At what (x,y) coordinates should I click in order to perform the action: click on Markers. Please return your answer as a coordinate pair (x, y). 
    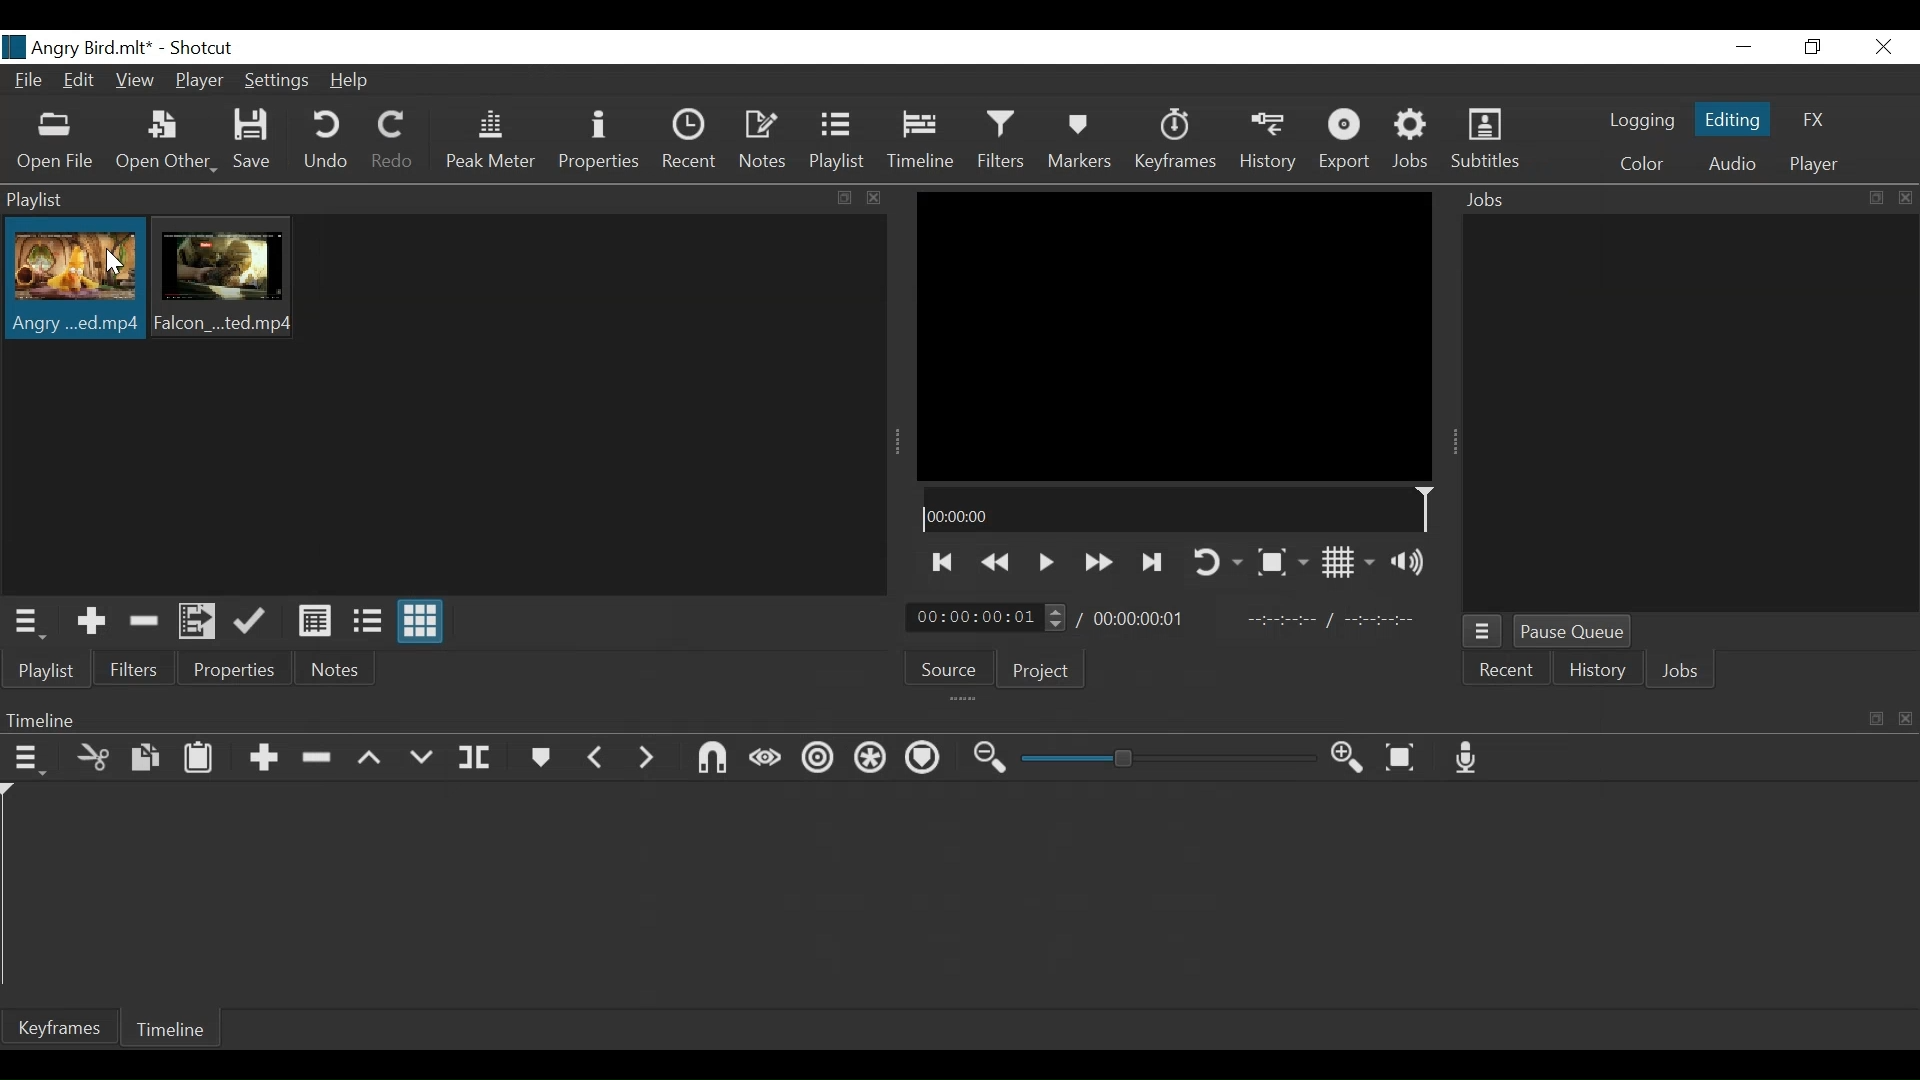
    Looking at the image, I should click on (542, 758).